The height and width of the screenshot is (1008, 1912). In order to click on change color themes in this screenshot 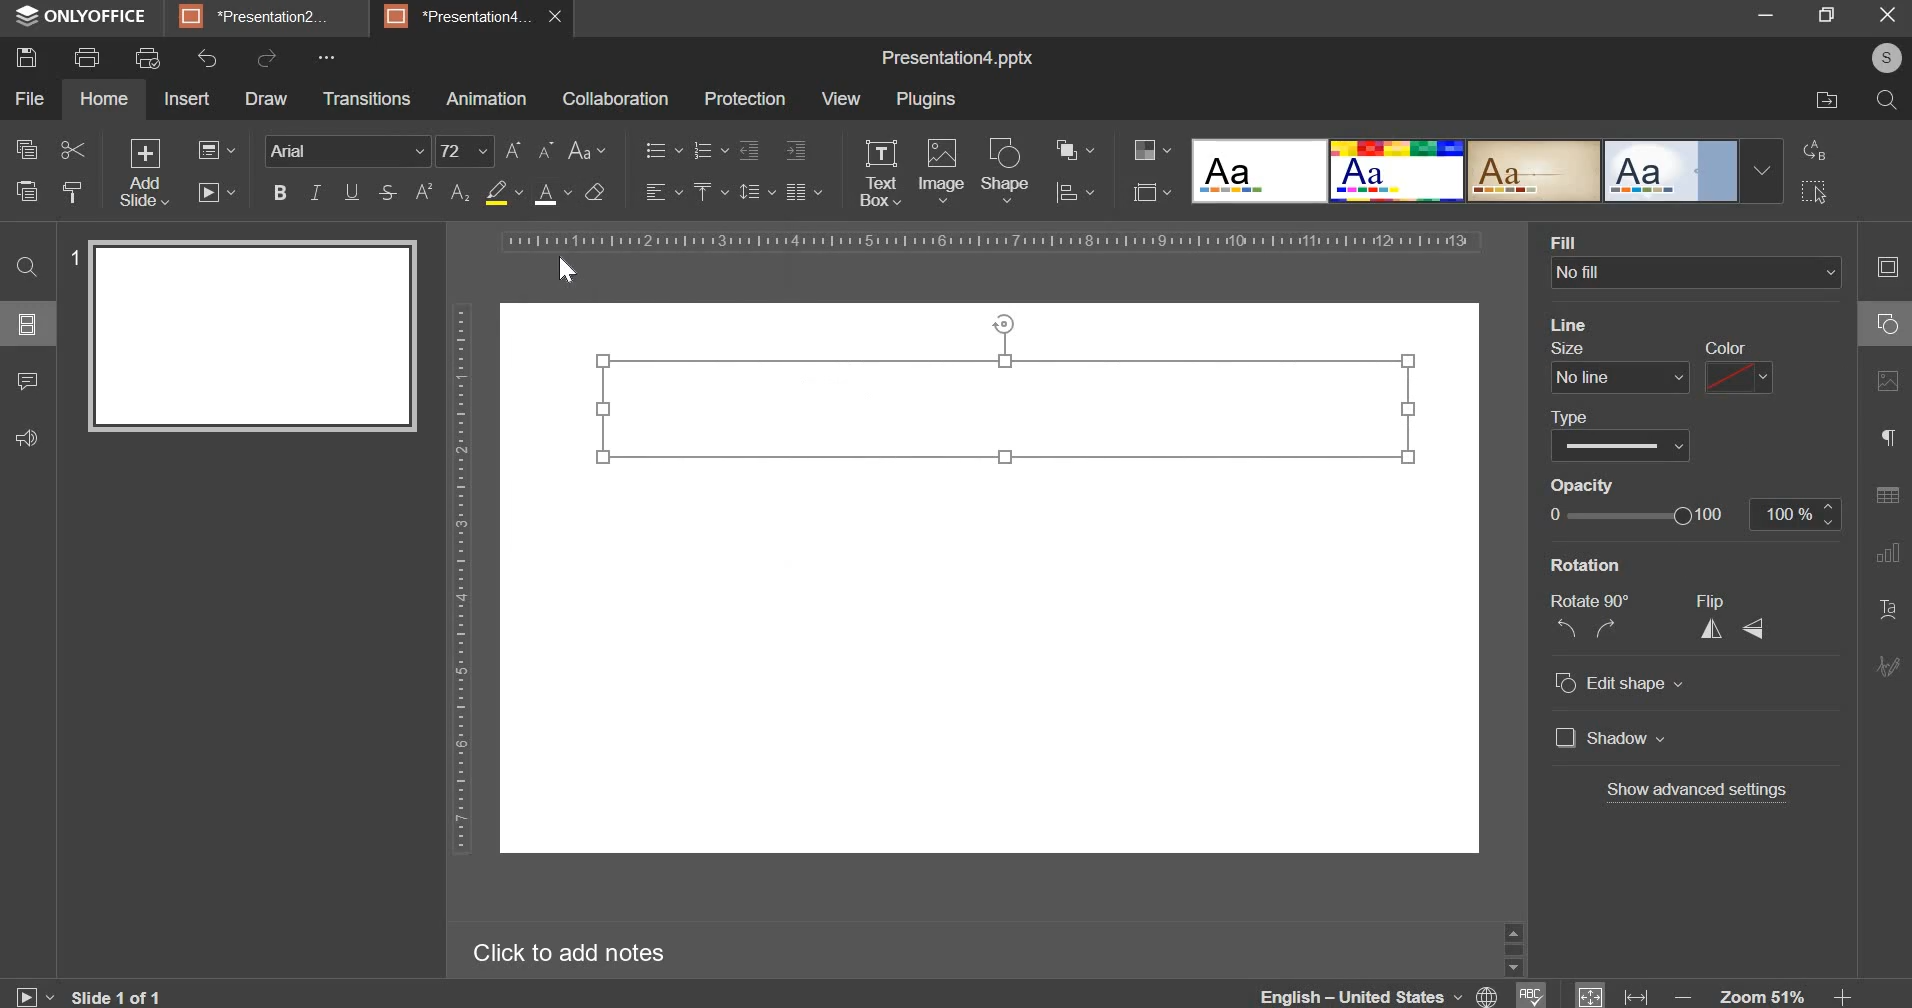, I will do `click(1152, 149)`.